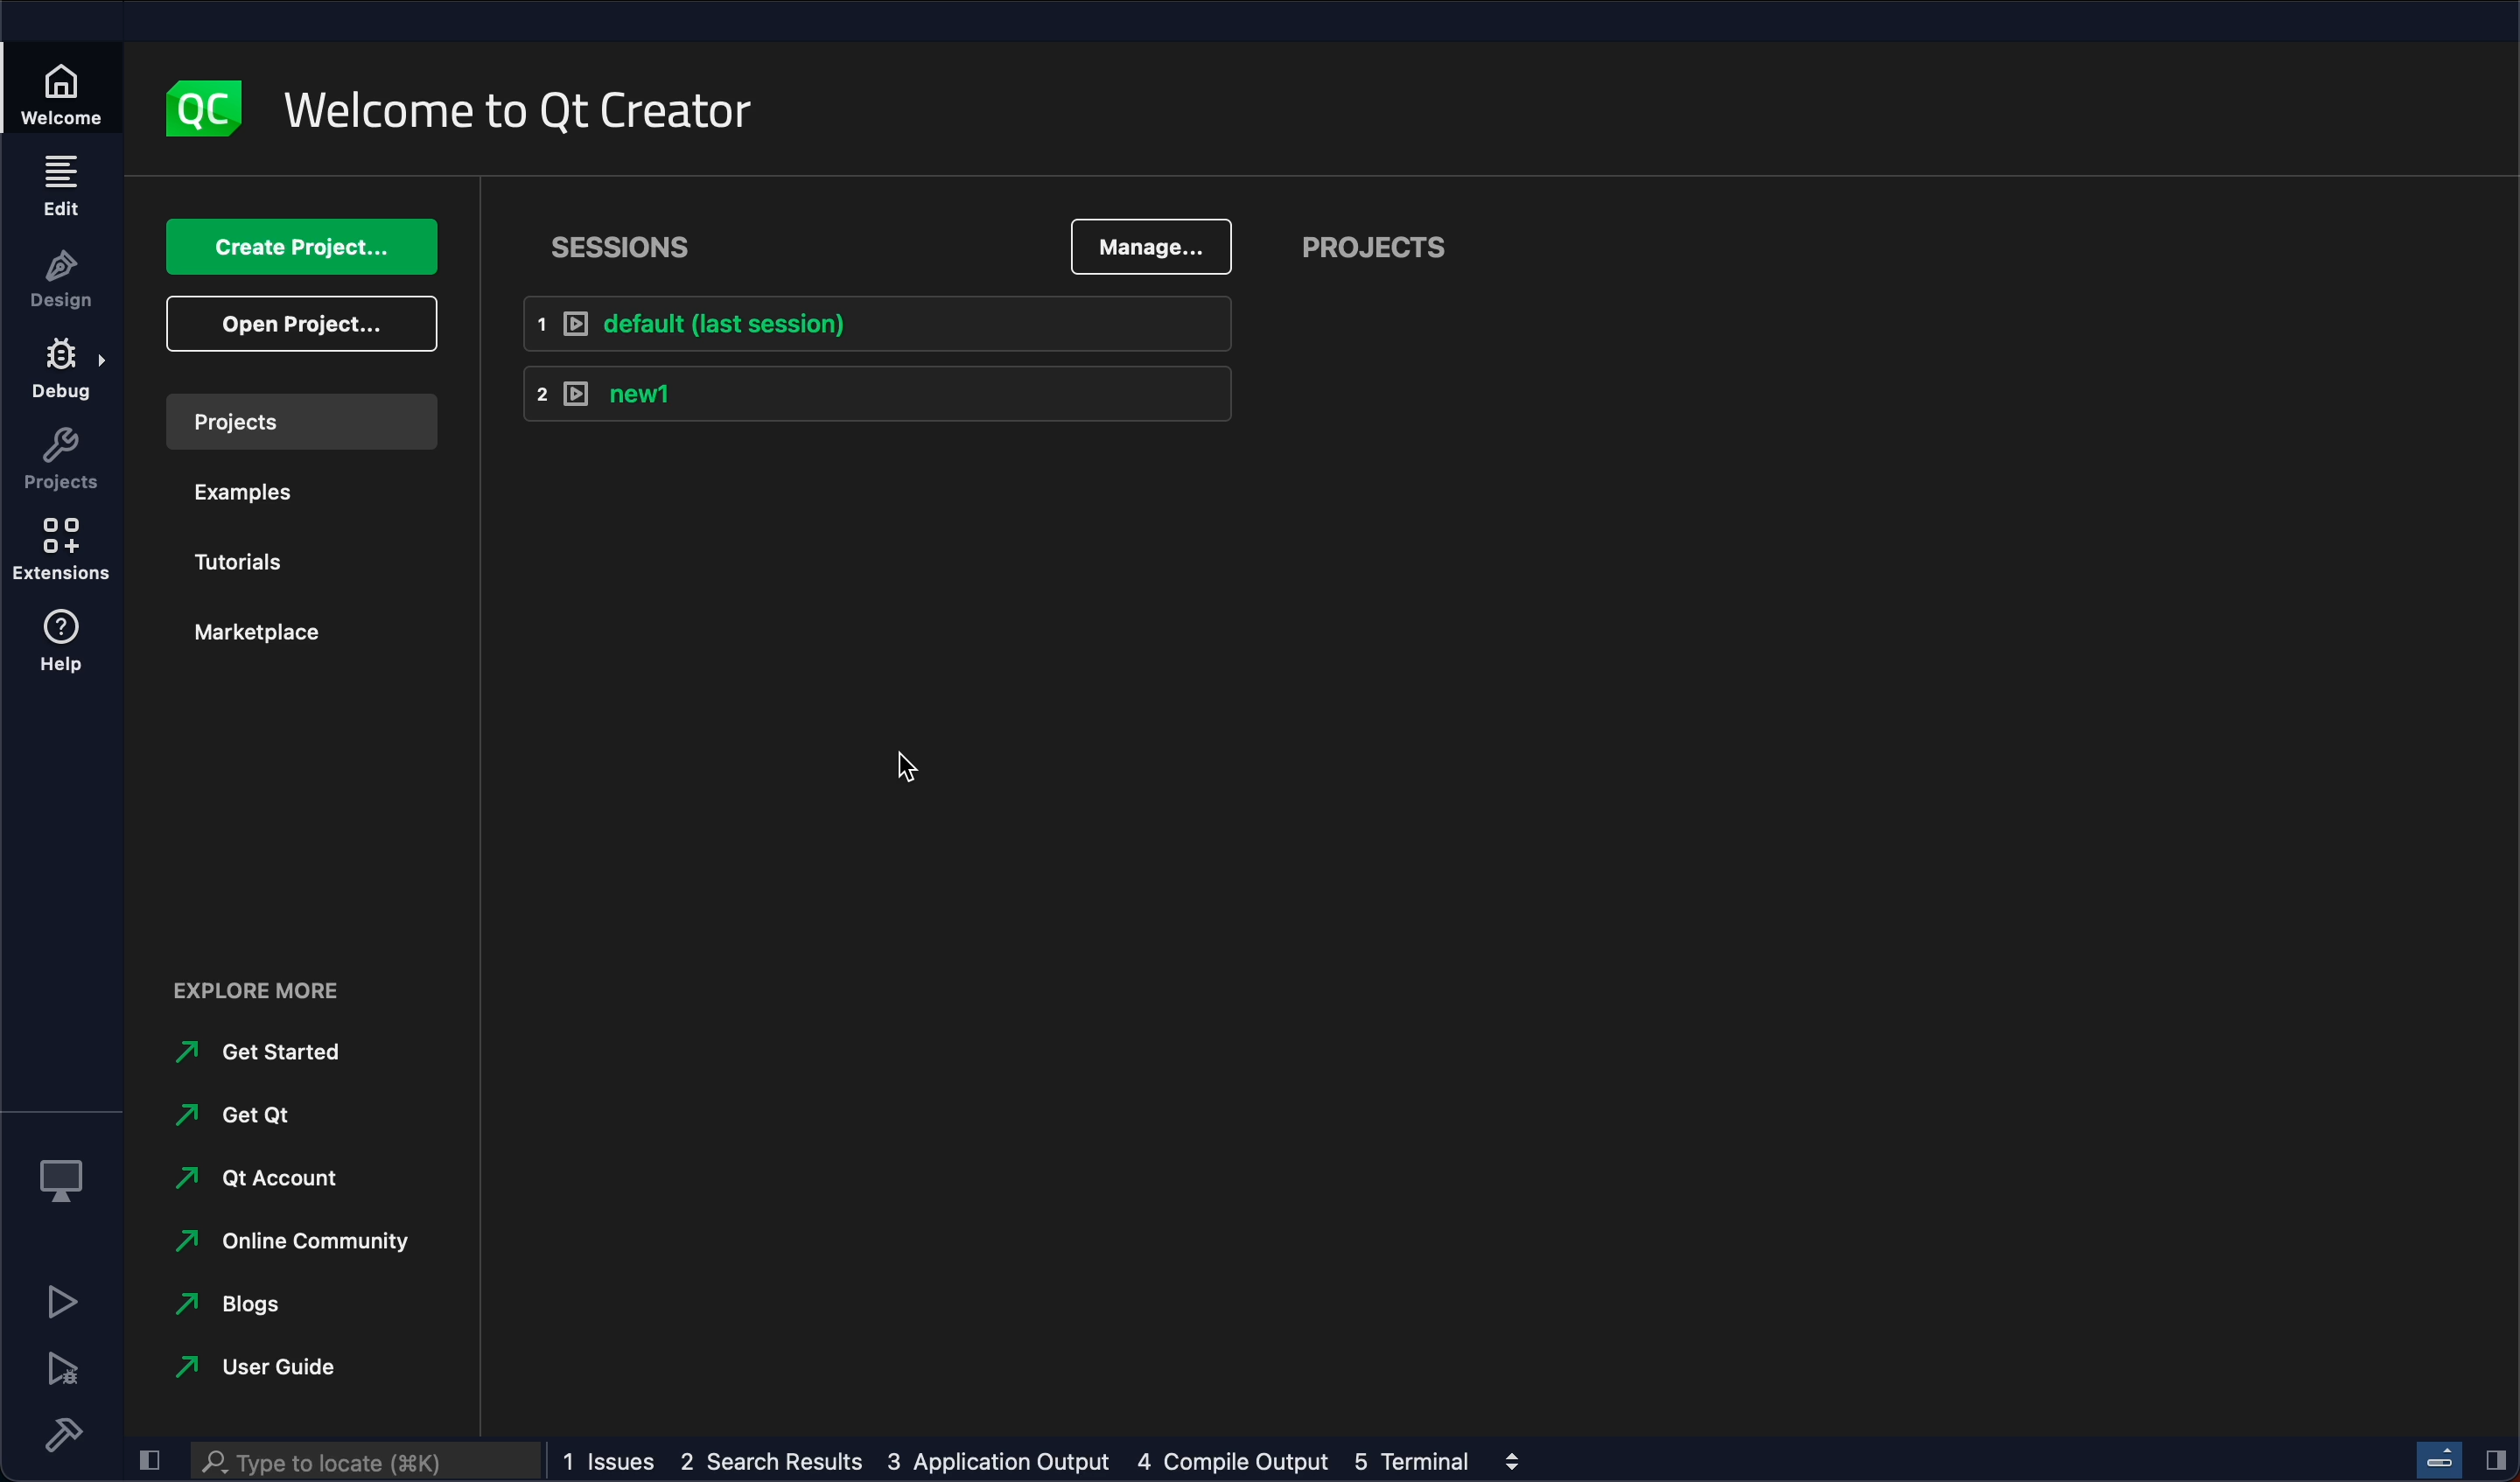  I want to click on help, so click(63, 646).